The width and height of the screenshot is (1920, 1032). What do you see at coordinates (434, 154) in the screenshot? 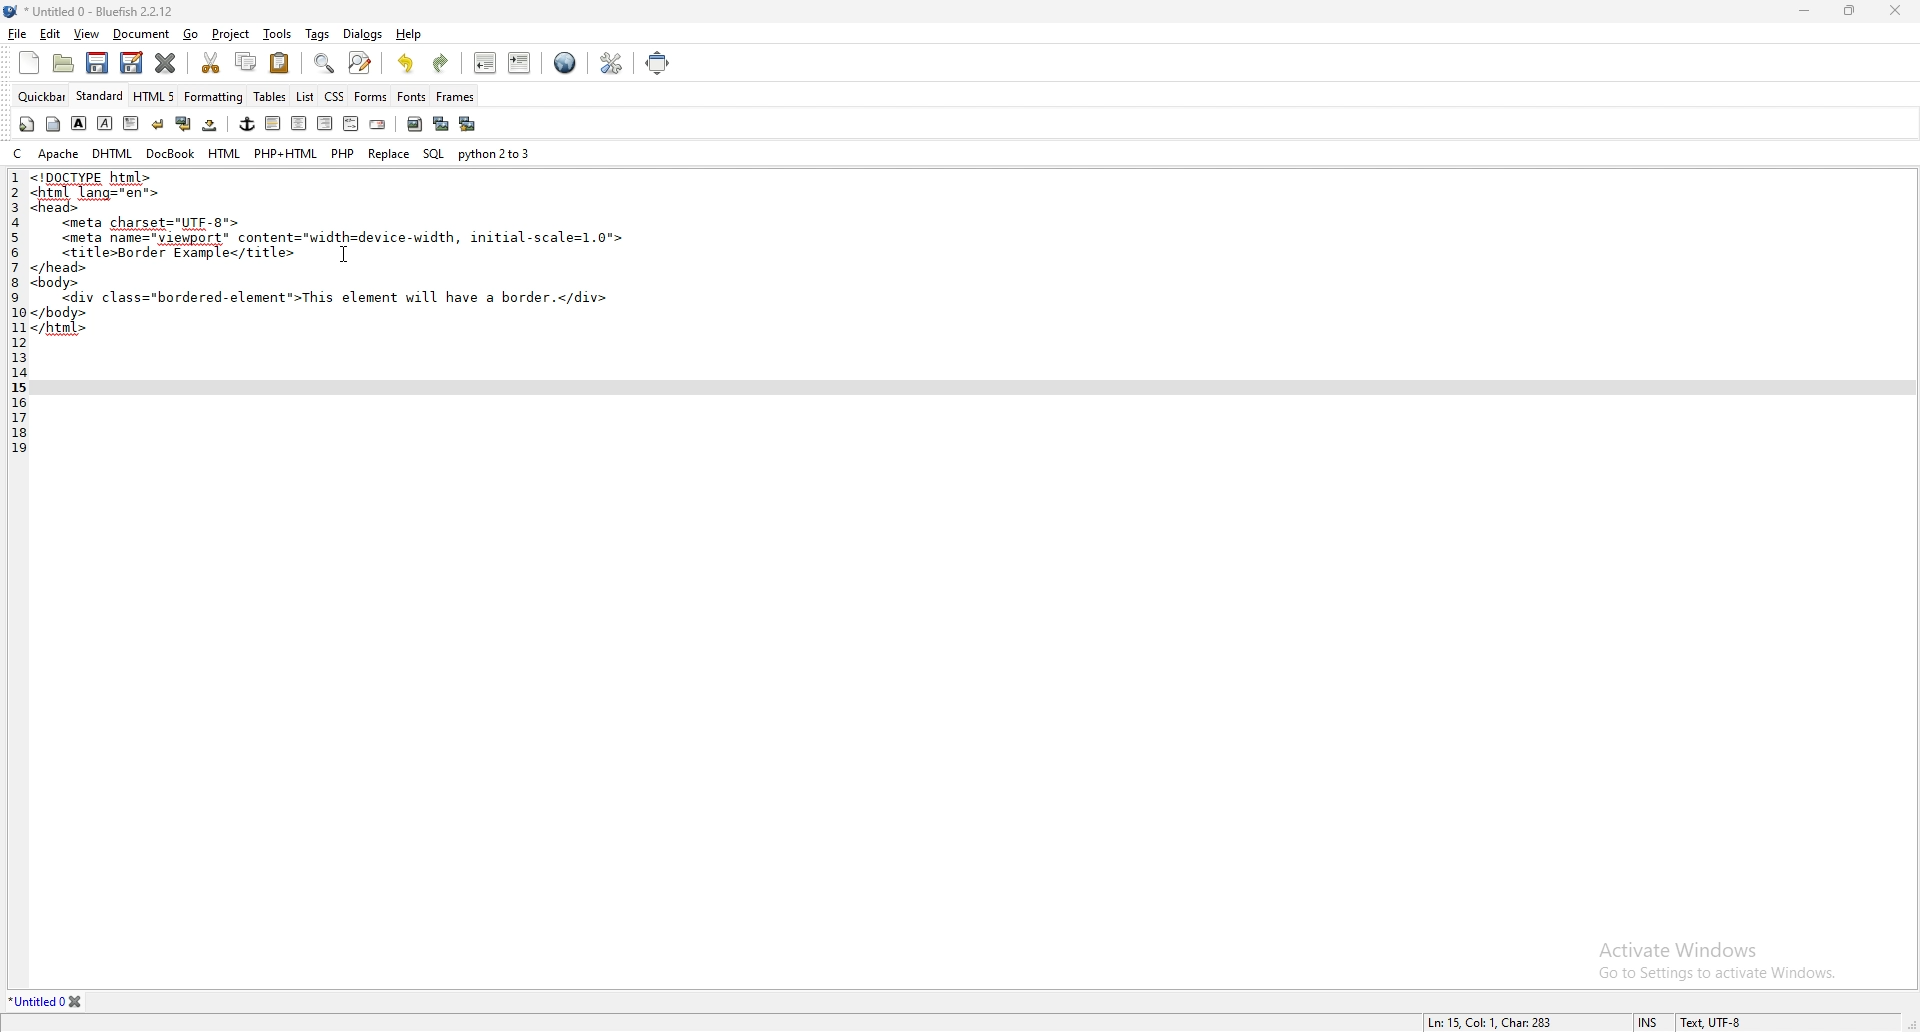
I see `sql` at bounding box center [434, 154].